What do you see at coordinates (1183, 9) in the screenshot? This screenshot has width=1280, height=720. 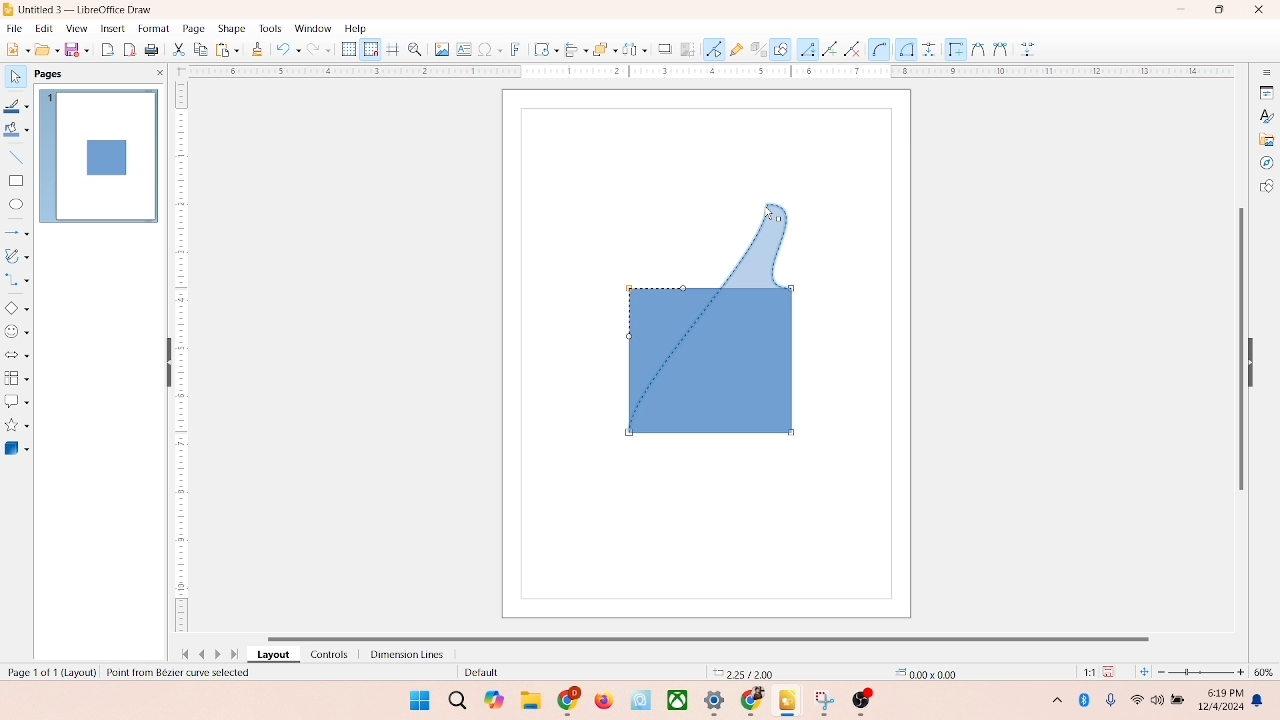 I see `minimize` at bounding box center [1183, 9].